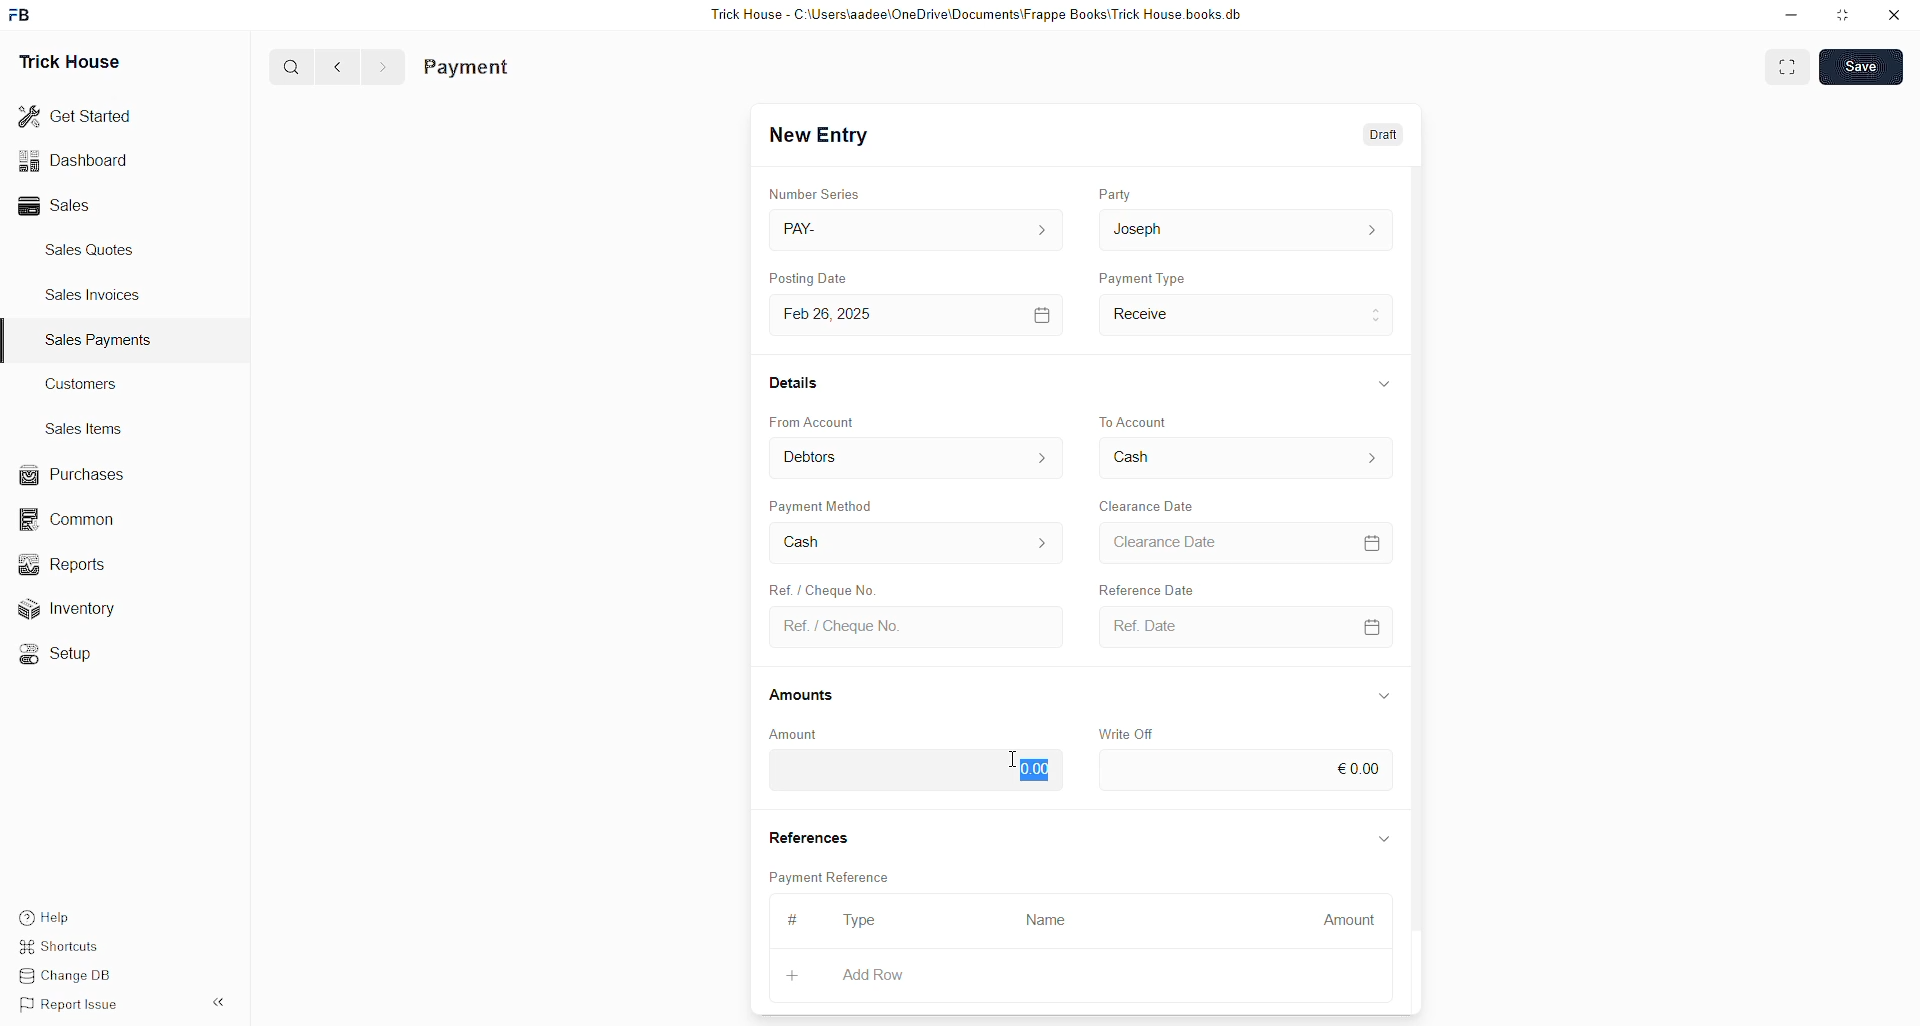  I want to click on 0.00, so click(914, 771).